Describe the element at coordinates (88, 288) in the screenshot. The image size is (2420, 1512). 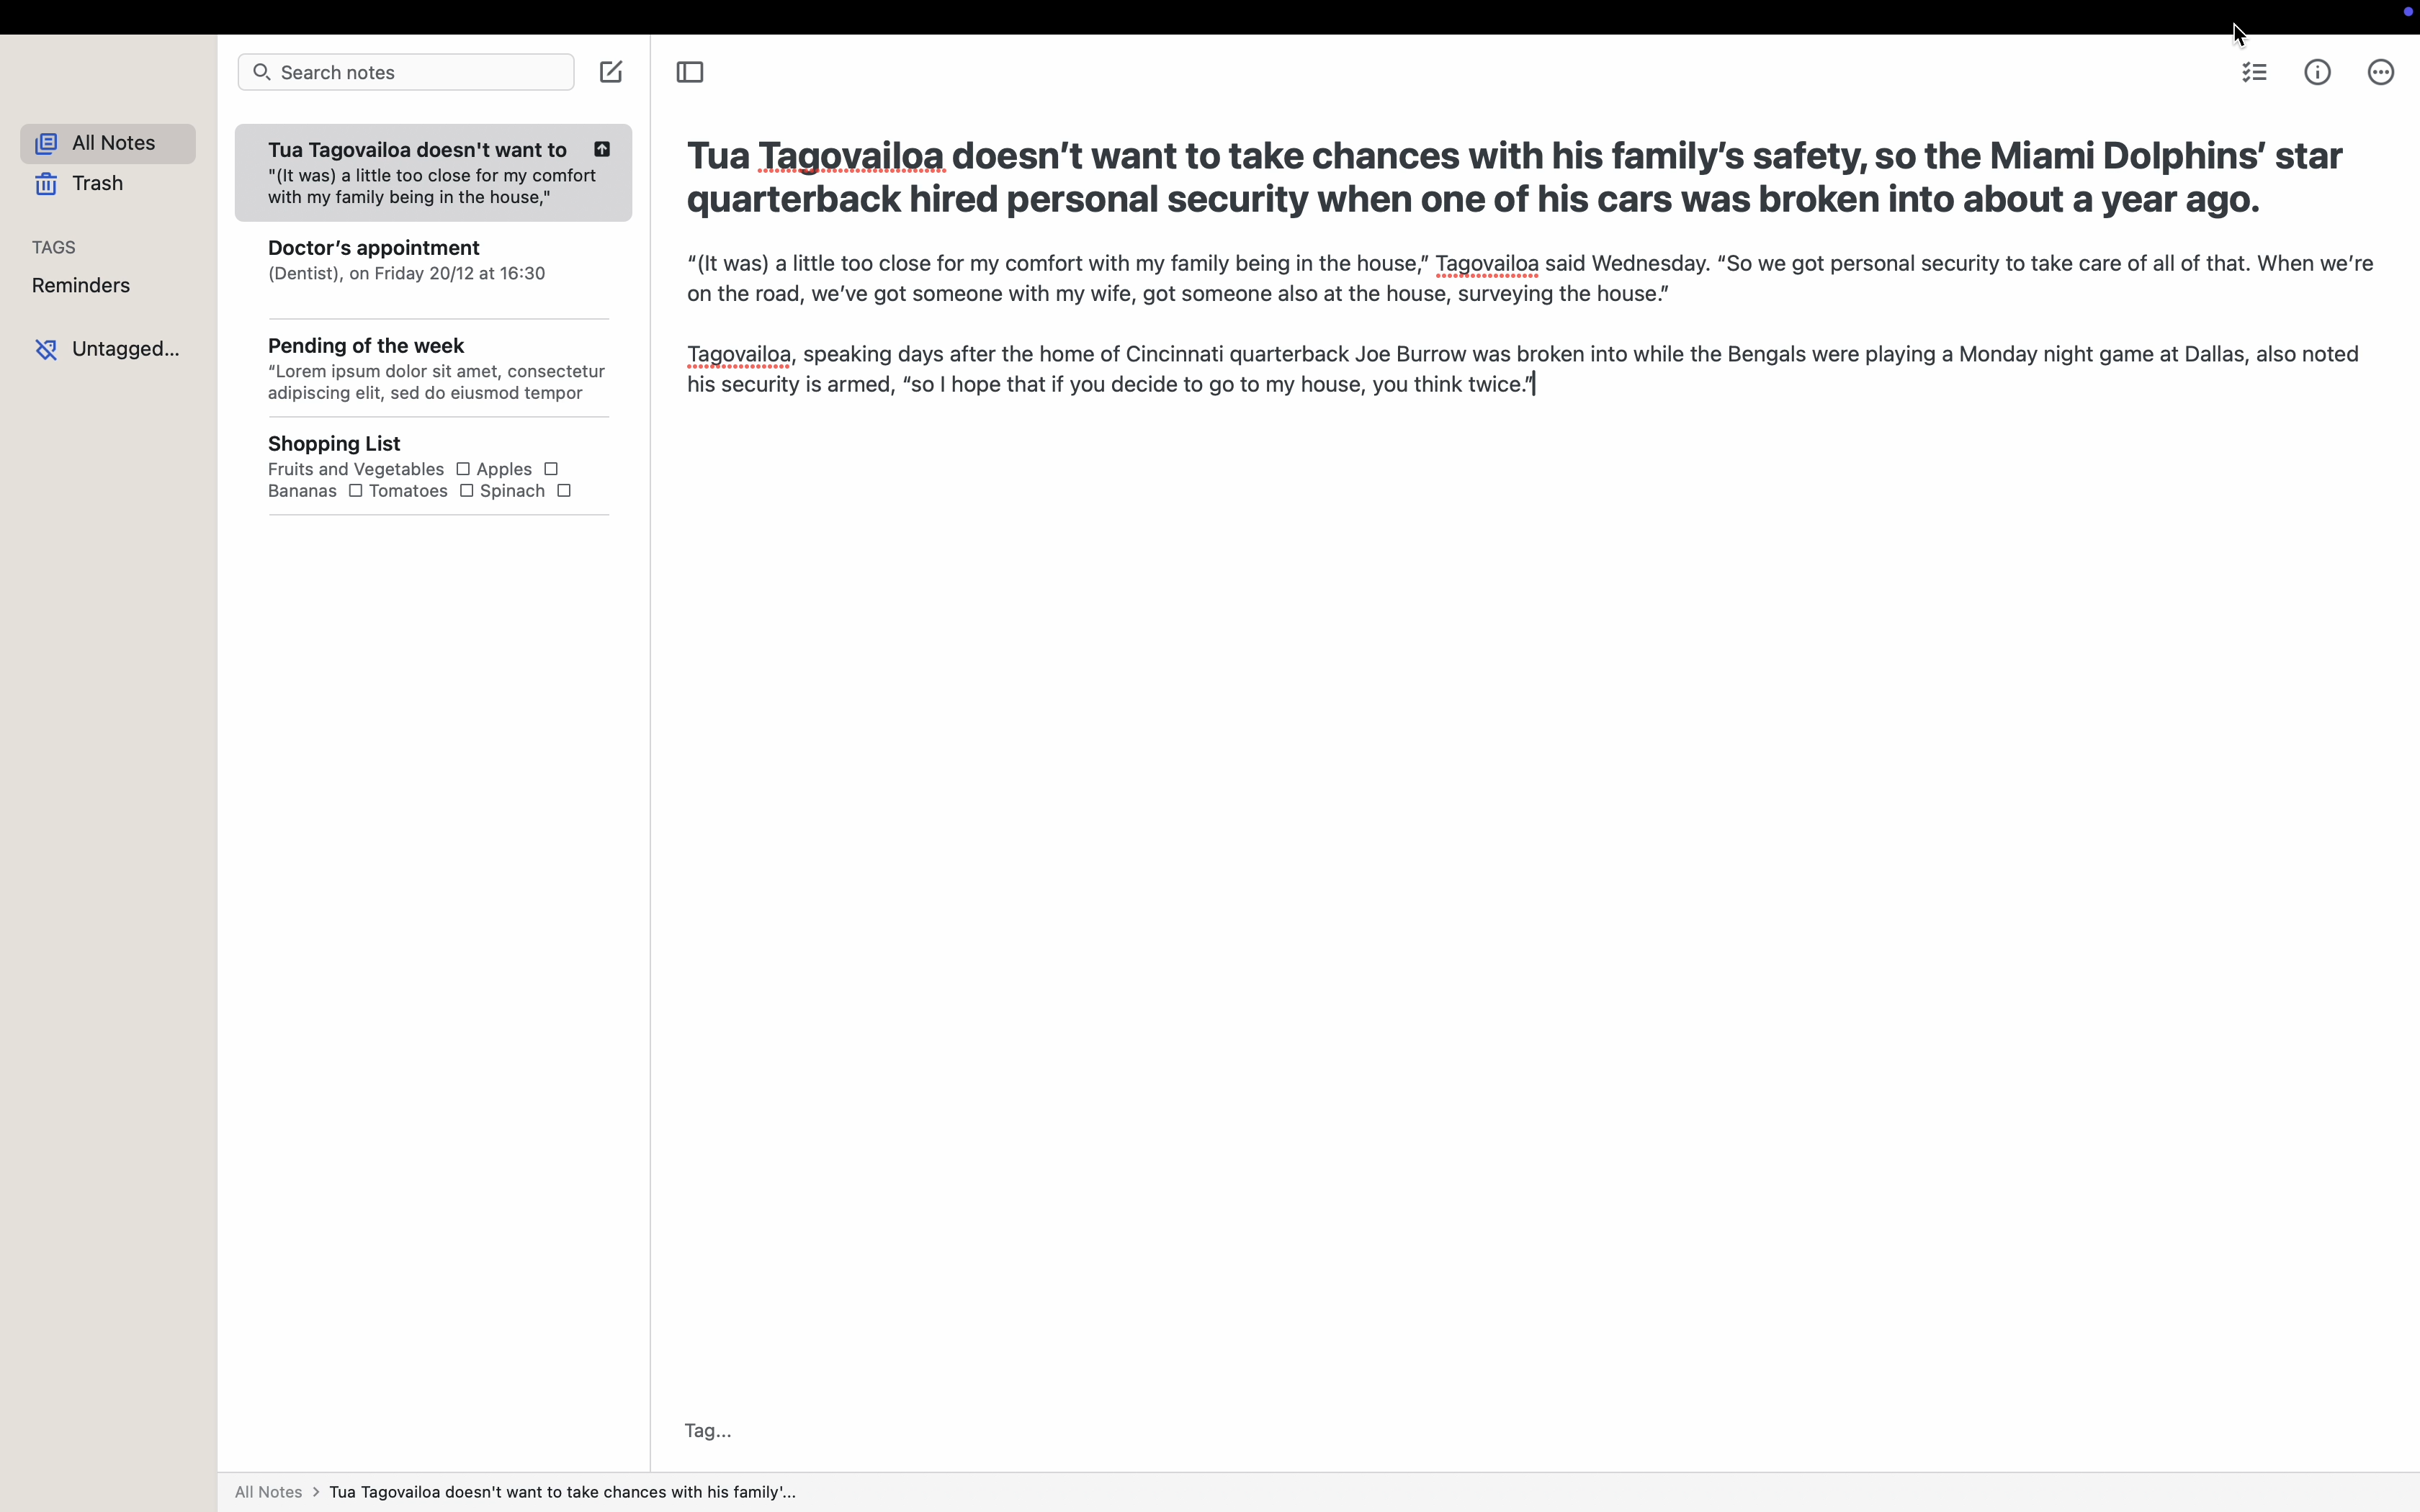
I see `reminders` at that location.